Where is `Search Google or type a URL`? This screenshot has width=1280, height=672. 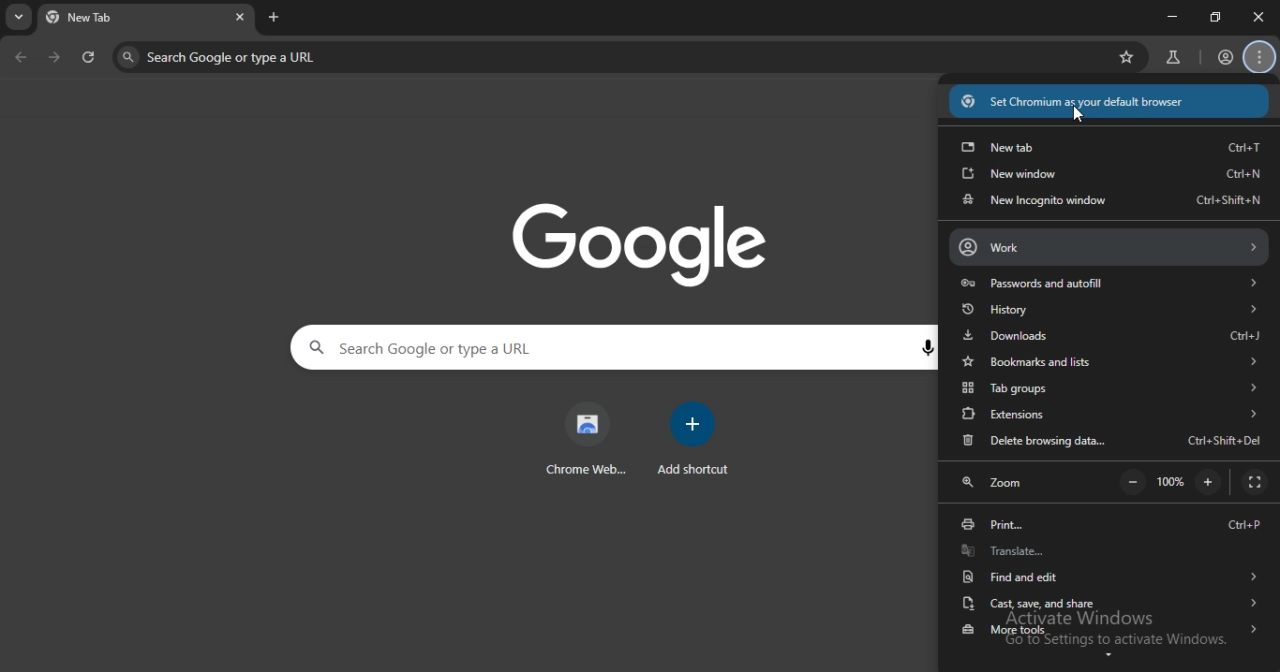 Search Google or type a URL is located at coordinates (608, 57).